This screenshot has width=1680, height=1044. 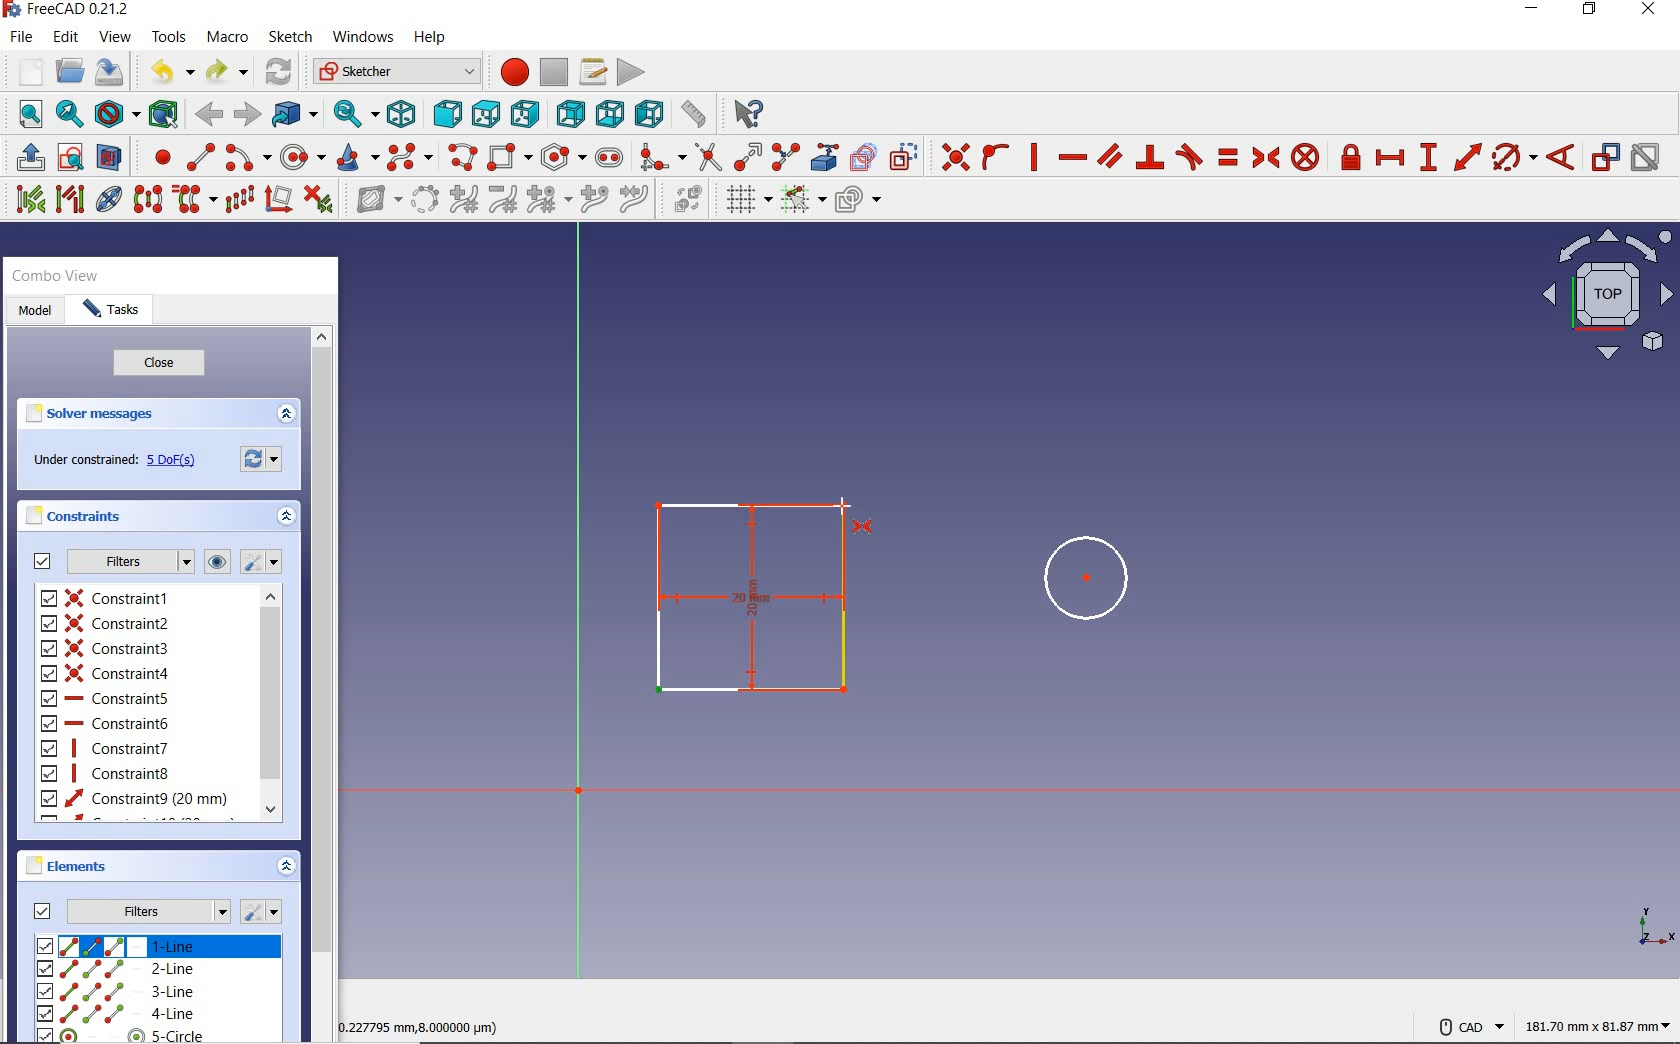 What do you see at coordinates (116, 969) in the screenshot?
I see `2-LINE` at bounding box center [116, 969].